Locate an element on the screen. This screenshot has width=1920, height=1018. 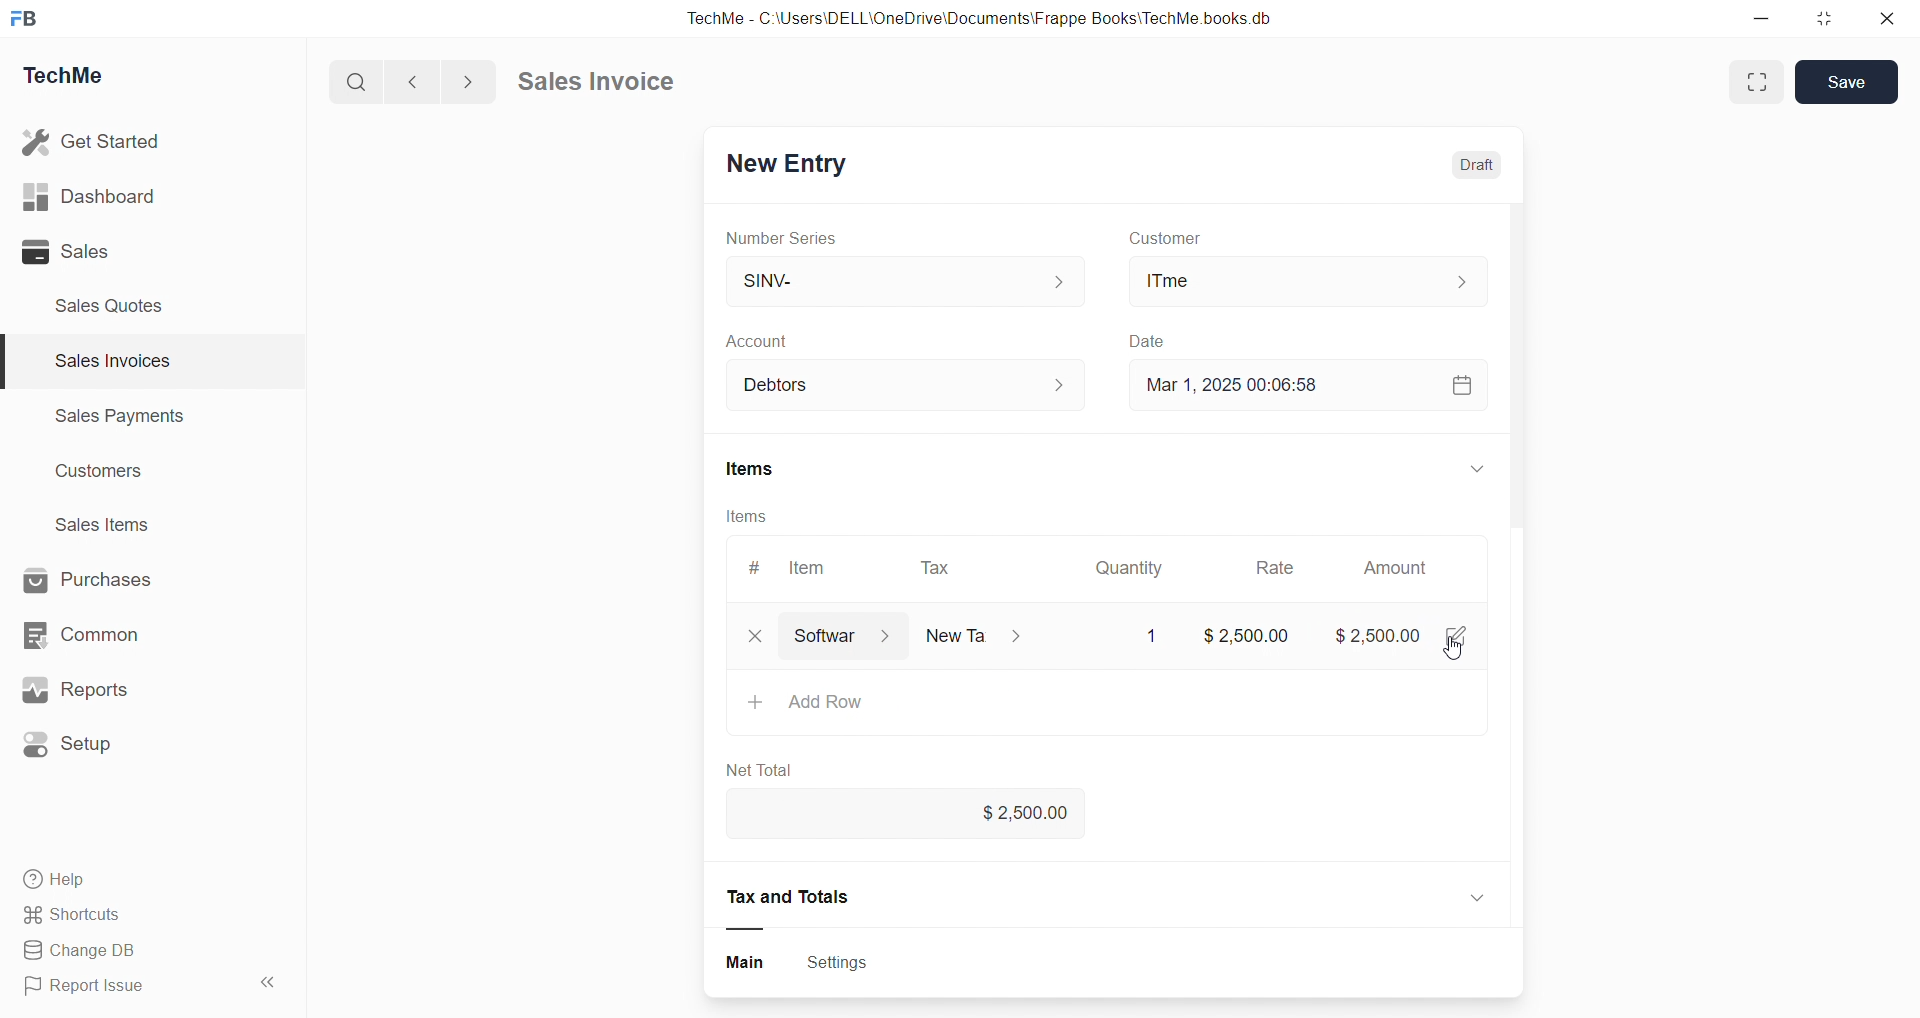
Customers is located at coordinates (110, 476).